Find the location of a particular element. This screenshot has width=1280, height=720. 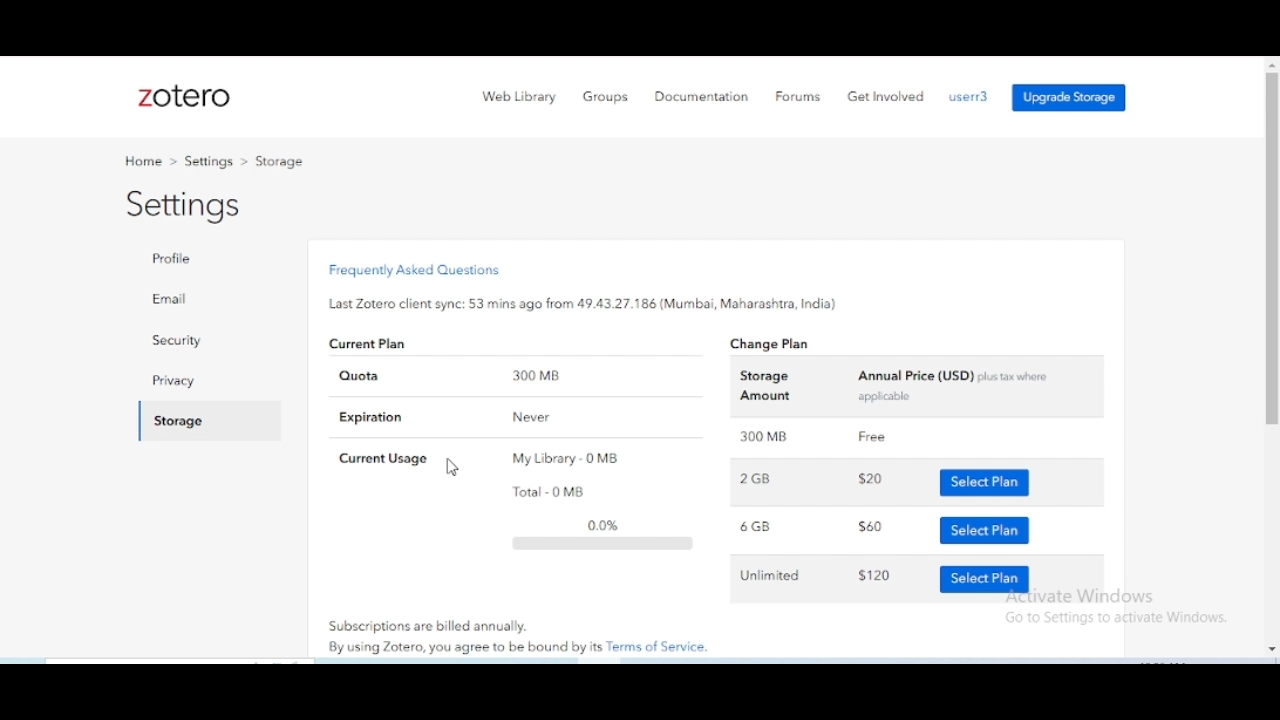

upgrade storage is located at coordinates (1069, 98).